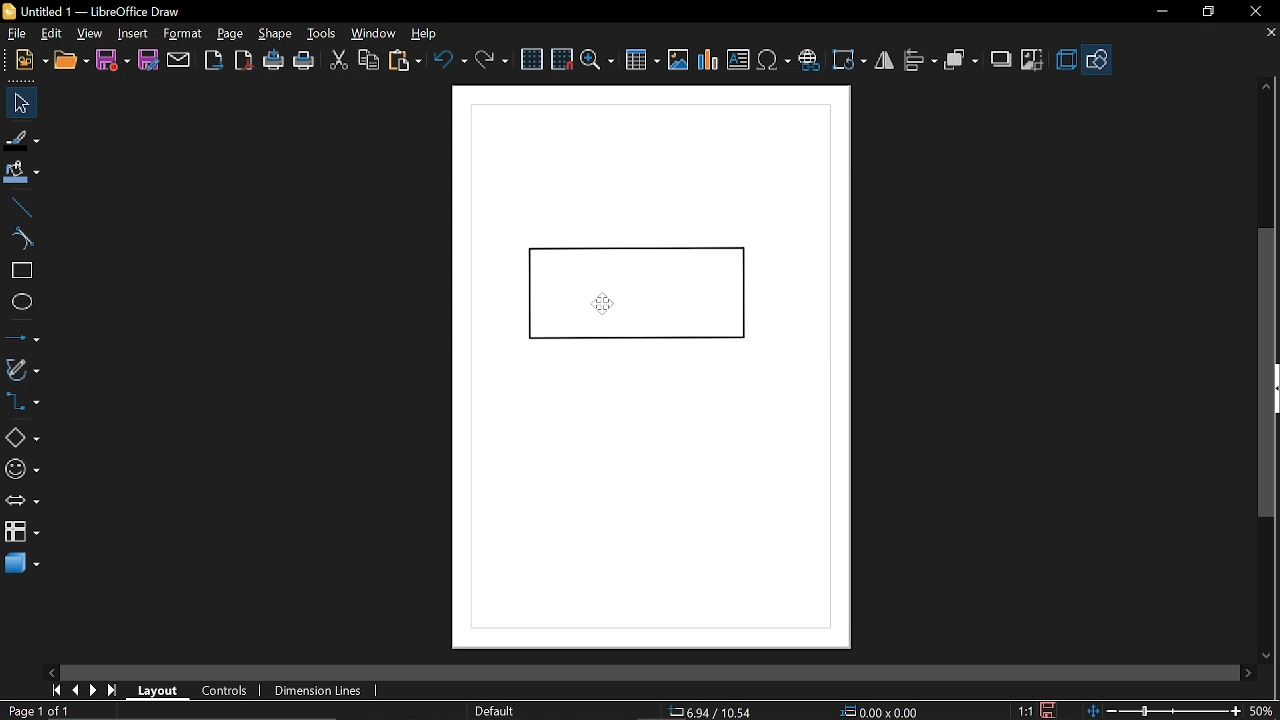  I want to click on Size, so click(878, 710).